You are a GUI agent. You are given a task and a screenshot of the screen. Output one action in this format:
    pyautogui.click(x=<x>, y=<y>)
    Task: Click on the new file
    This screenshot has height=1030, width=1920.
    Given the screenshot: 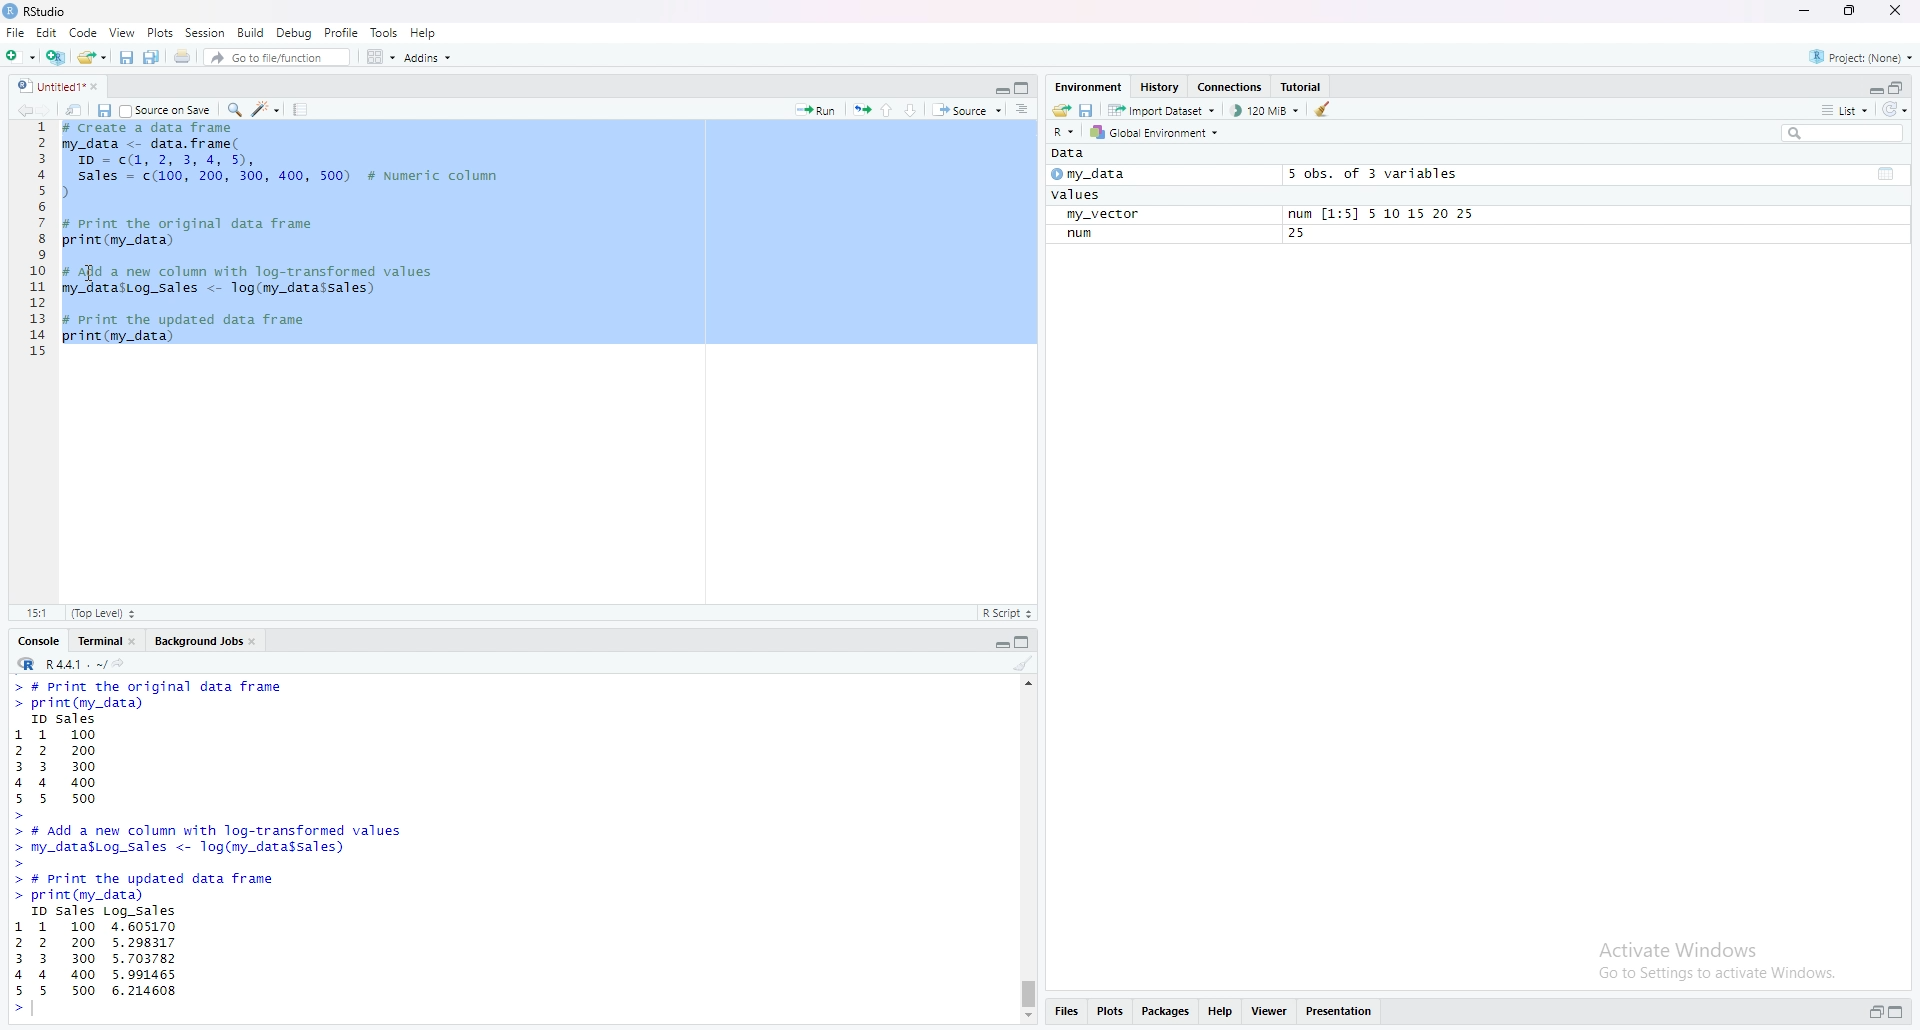 What is the action you would take?
    pyautogui.click(x=19, y=55)
    